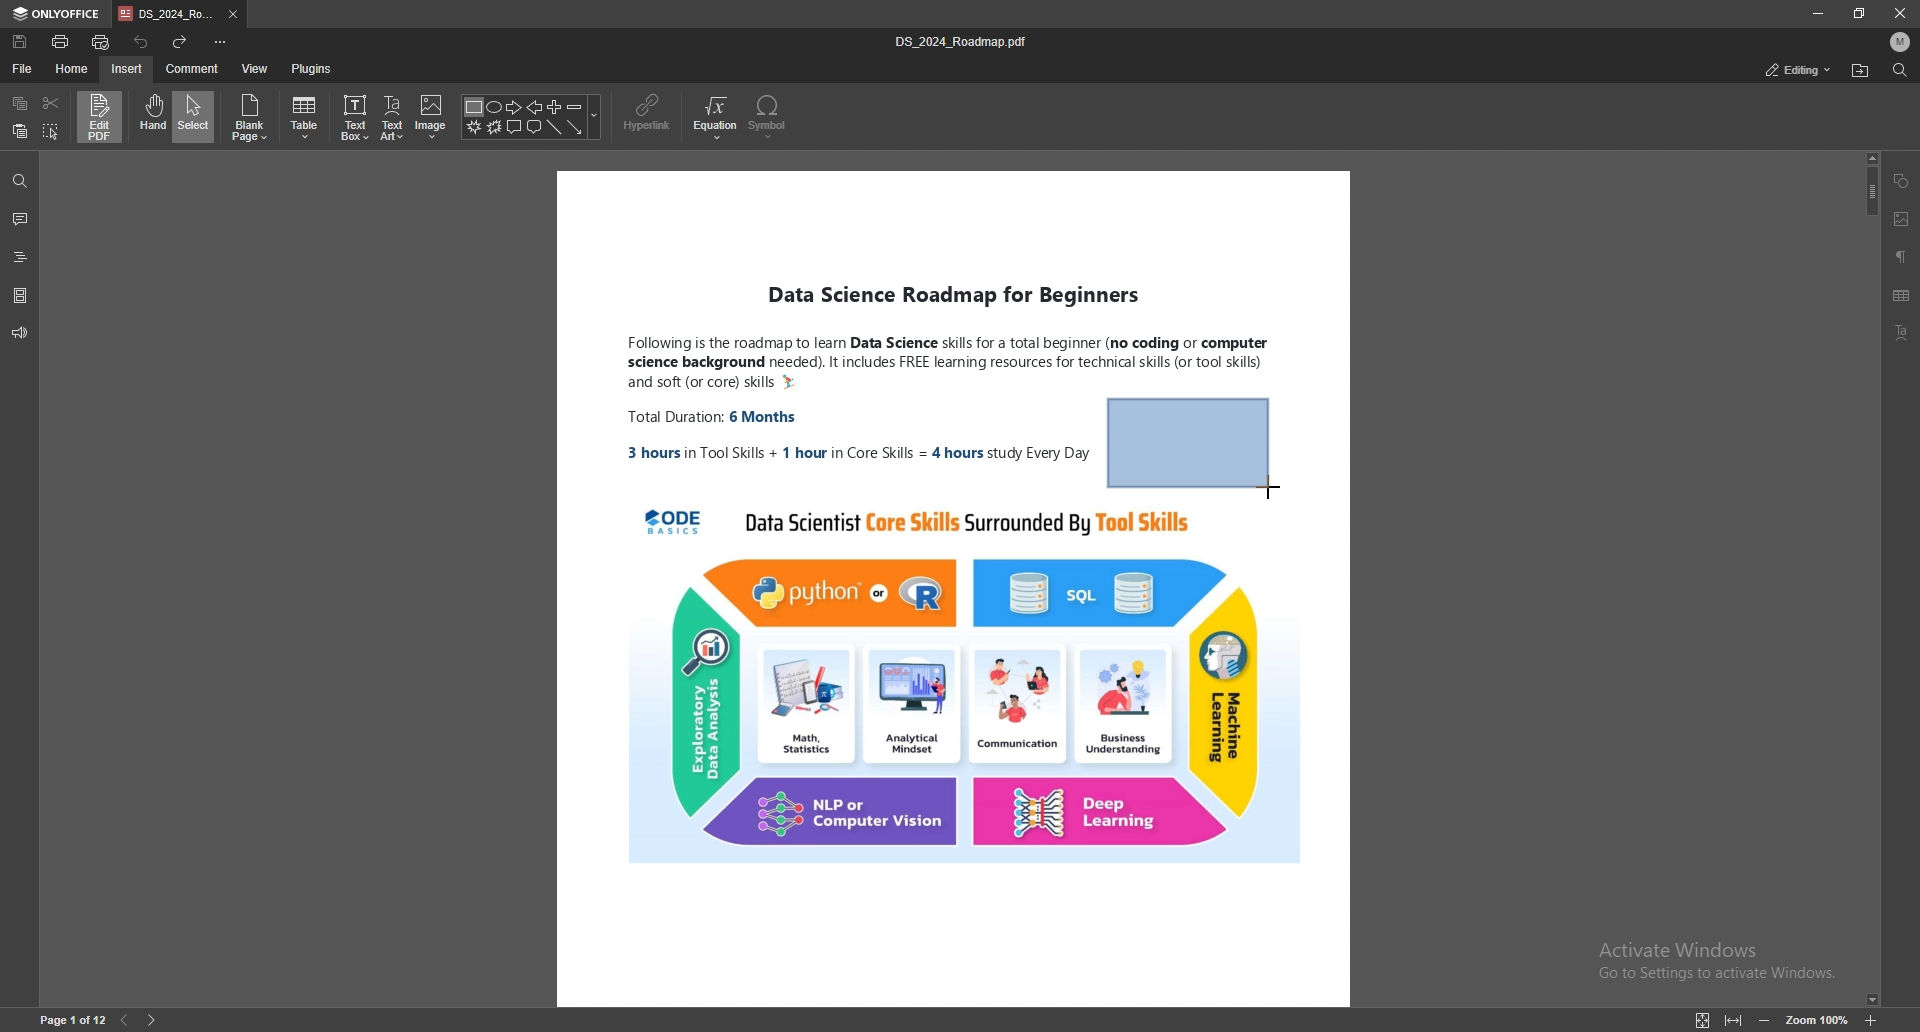 Image resolution: width=1920 pixels, height=1032 pixels. Describe the element at coordinates (180, 41) in the screenshot. I see `redo` at that location.